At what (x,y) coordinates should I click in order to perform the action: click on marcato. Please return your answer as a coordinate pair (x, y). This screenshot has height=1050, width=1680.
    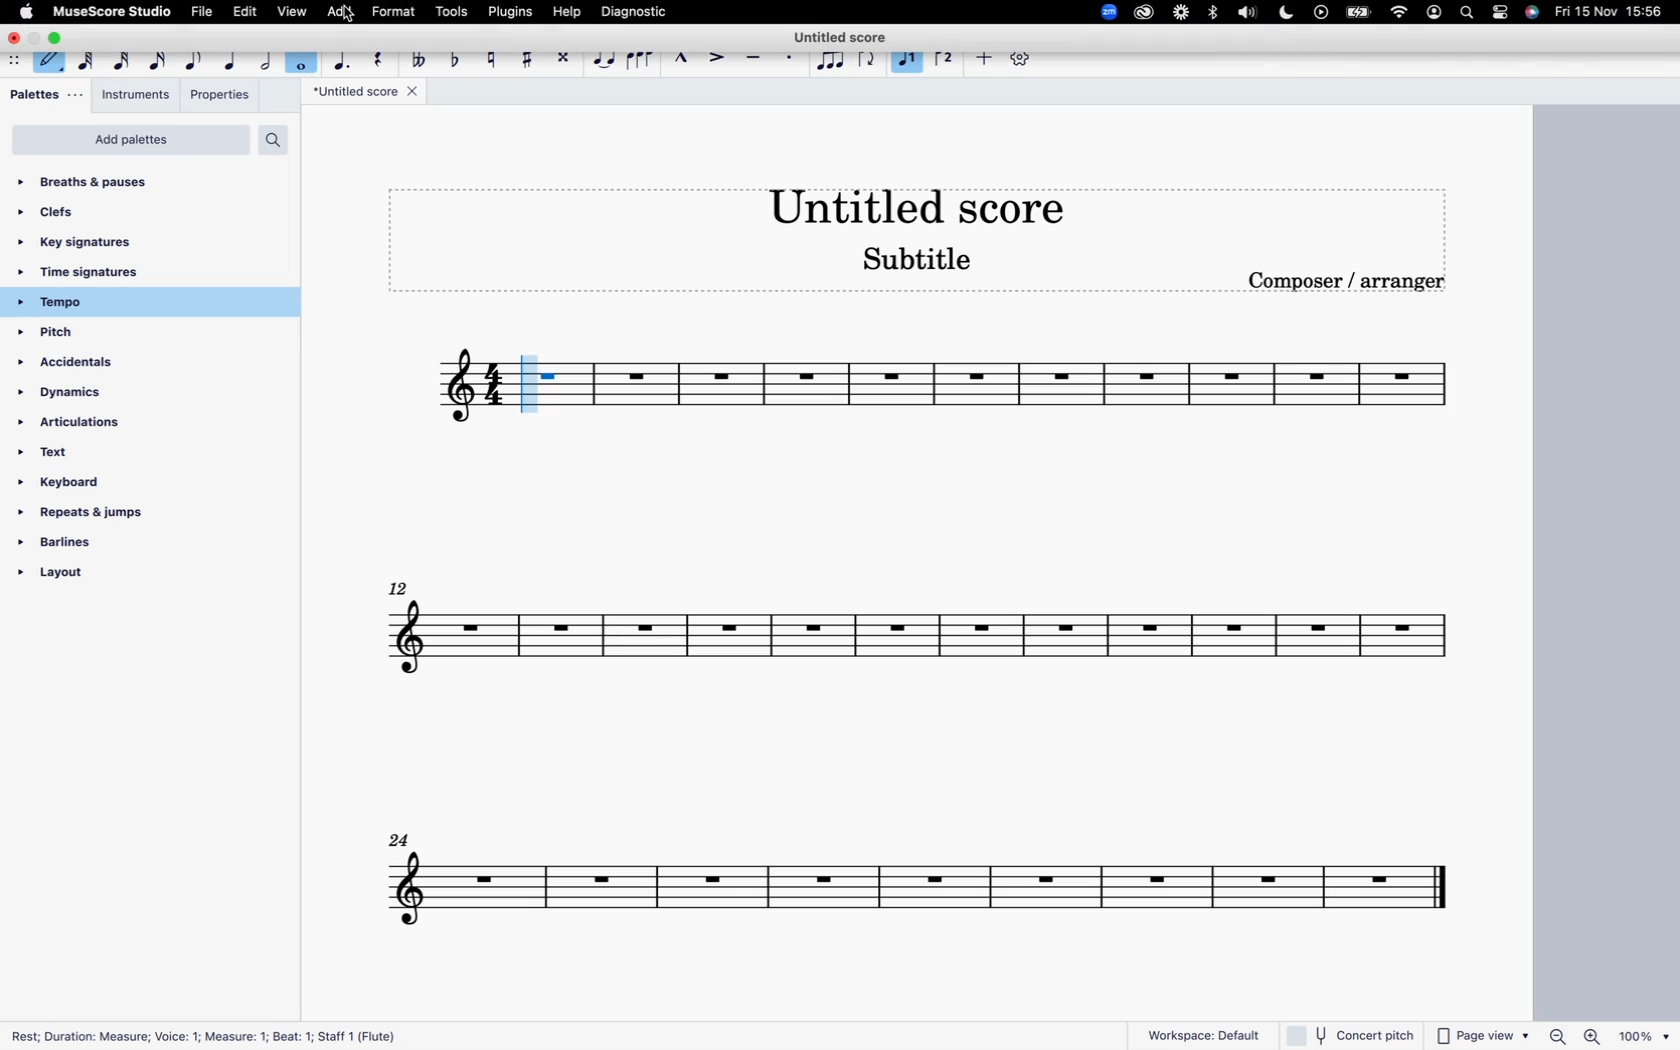
    Looking at the image, I should click on (681, 59).